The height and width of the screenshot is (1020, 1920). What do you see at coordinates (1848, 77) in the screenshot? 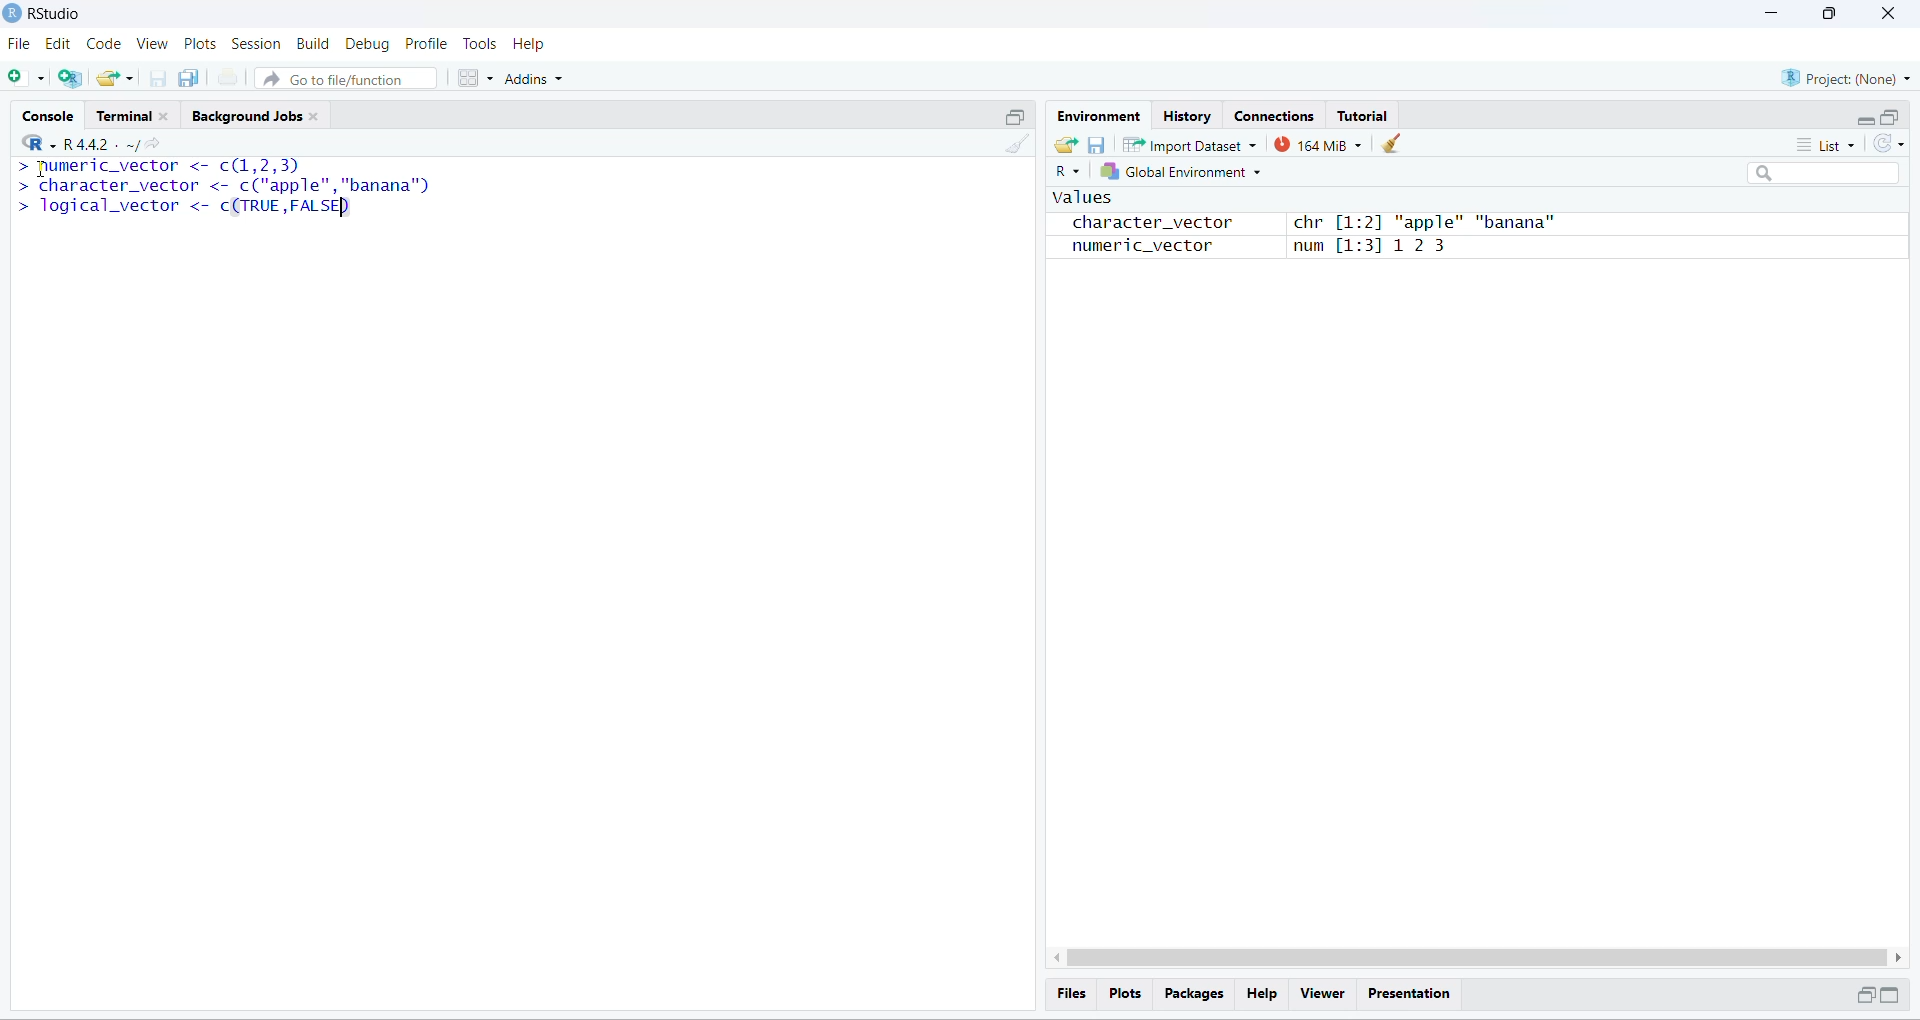
I see `Project: (None)` at bounding box center [1848, 77].